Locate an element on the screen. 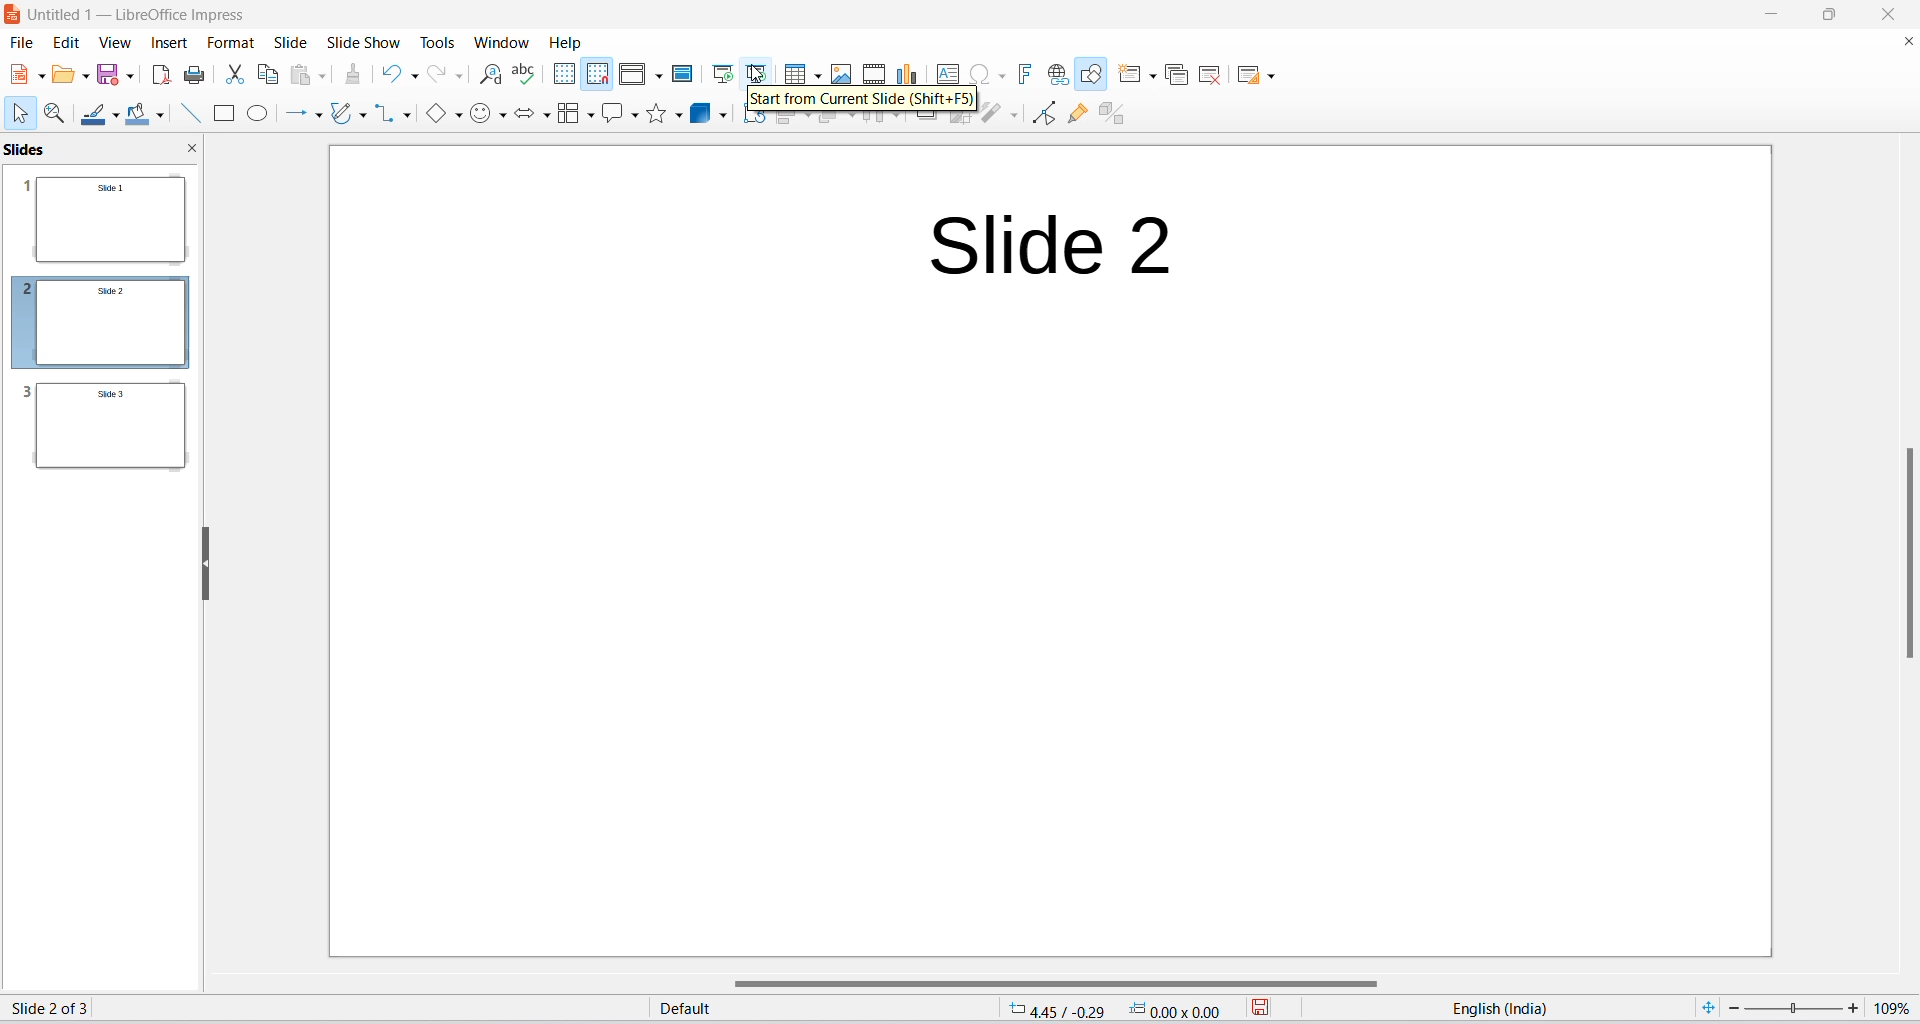 This screenshot has width=1920, height=1024. flowchart options is located at coordinates (592, 116).